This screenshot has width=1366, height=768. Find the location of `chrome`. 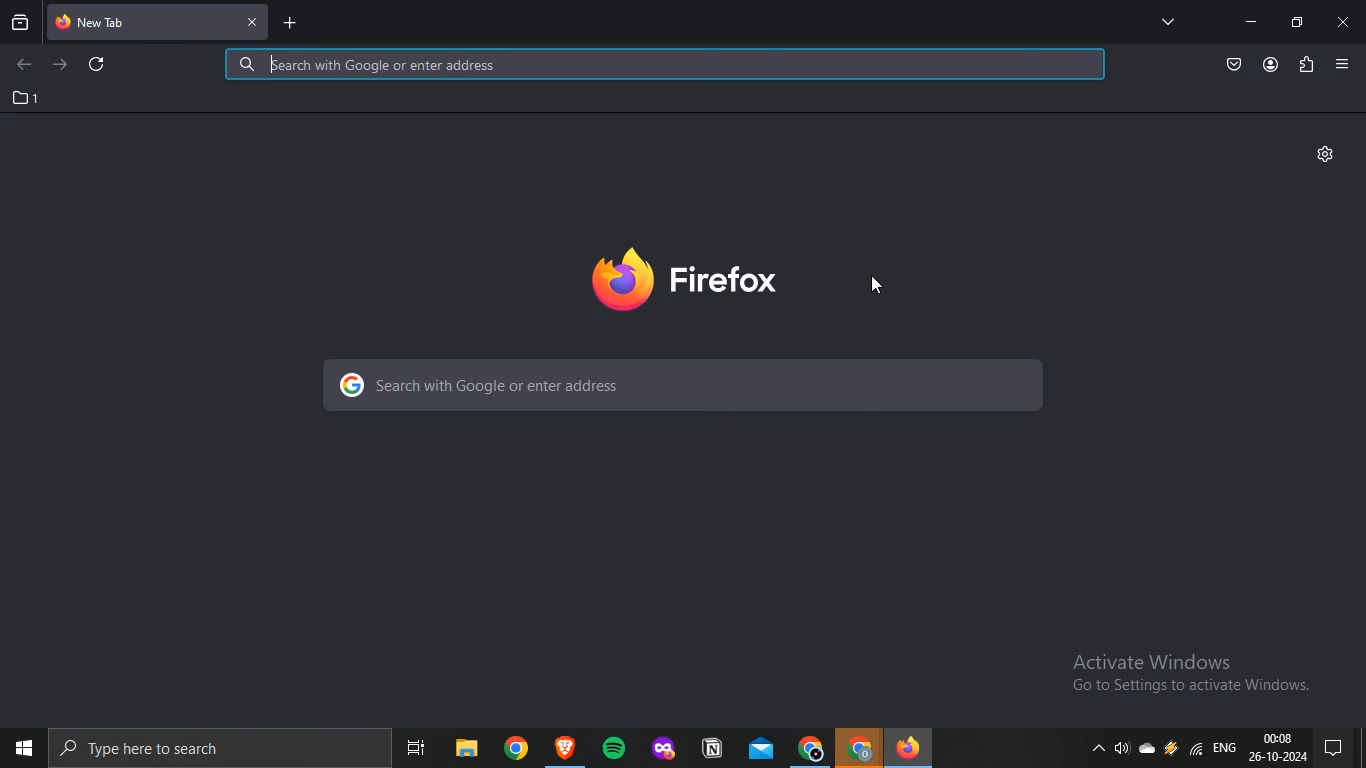

chrome is located at coordinates (860, 748).